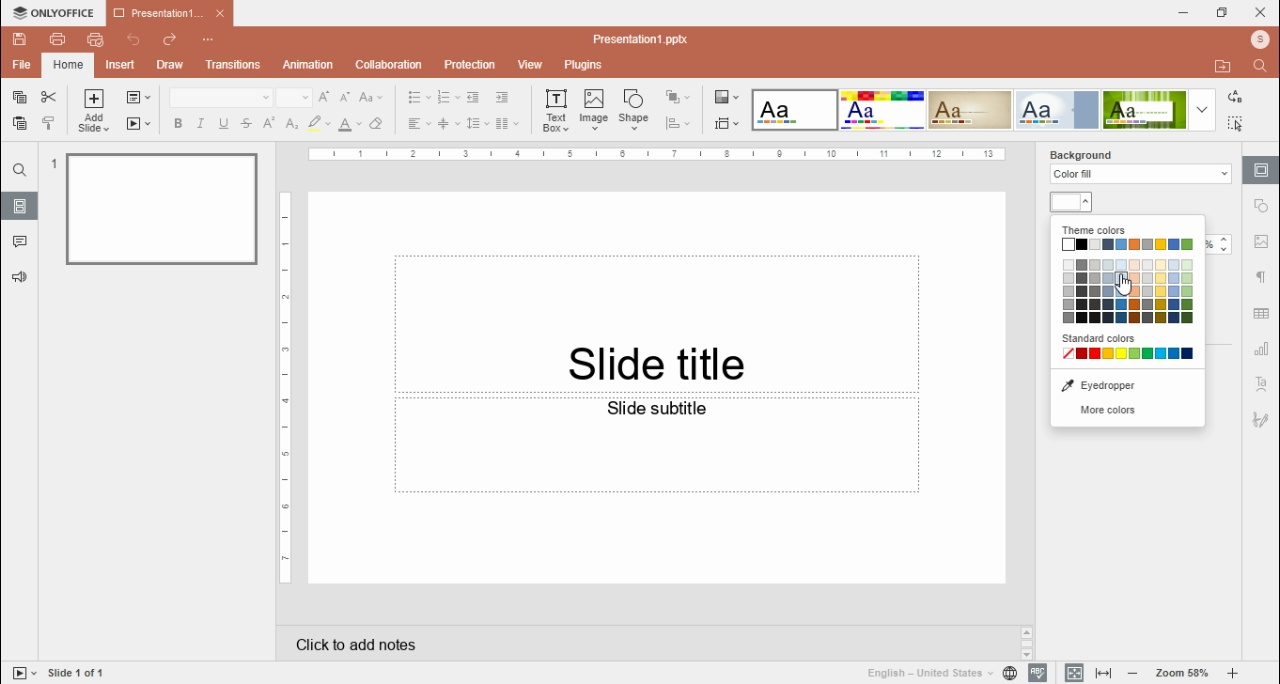  Describe the element at coordinates (1037, 673) in the screenshot. I see `spell check` at that location.